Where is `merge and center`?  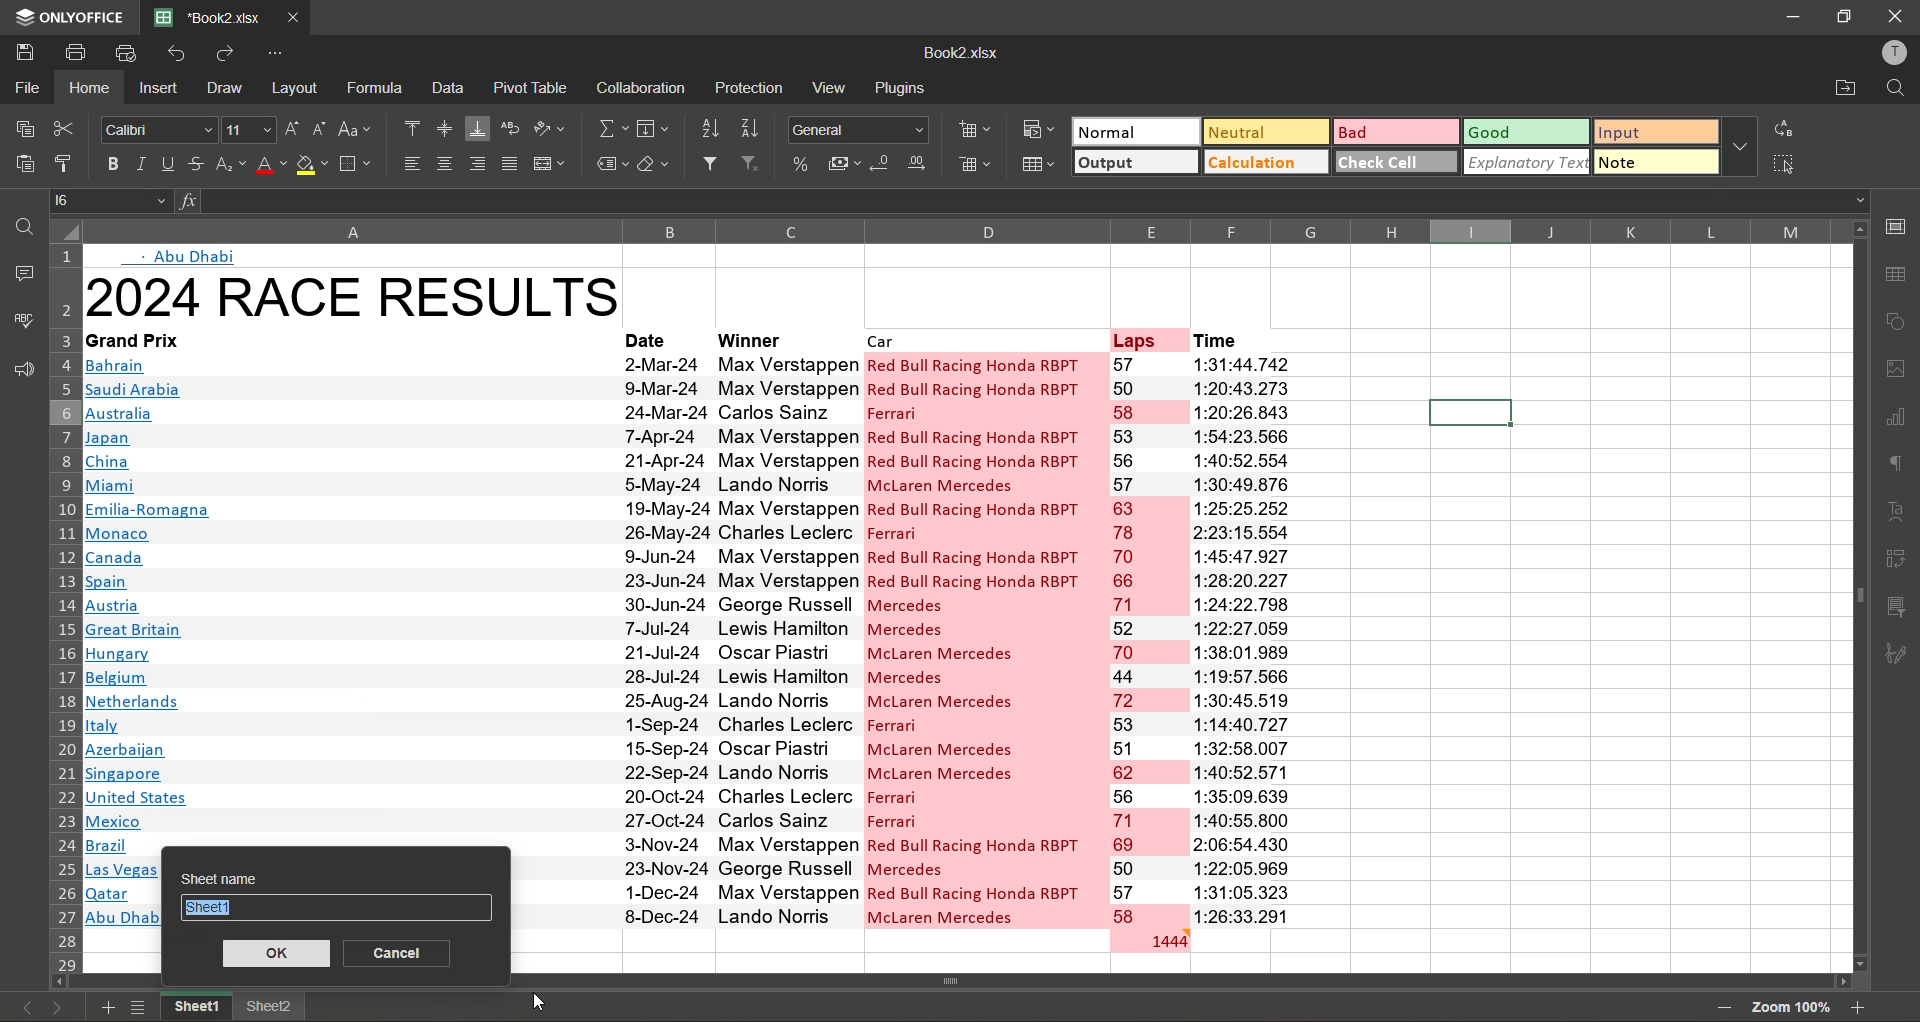
merge and center is located at coordinates (551, 165).